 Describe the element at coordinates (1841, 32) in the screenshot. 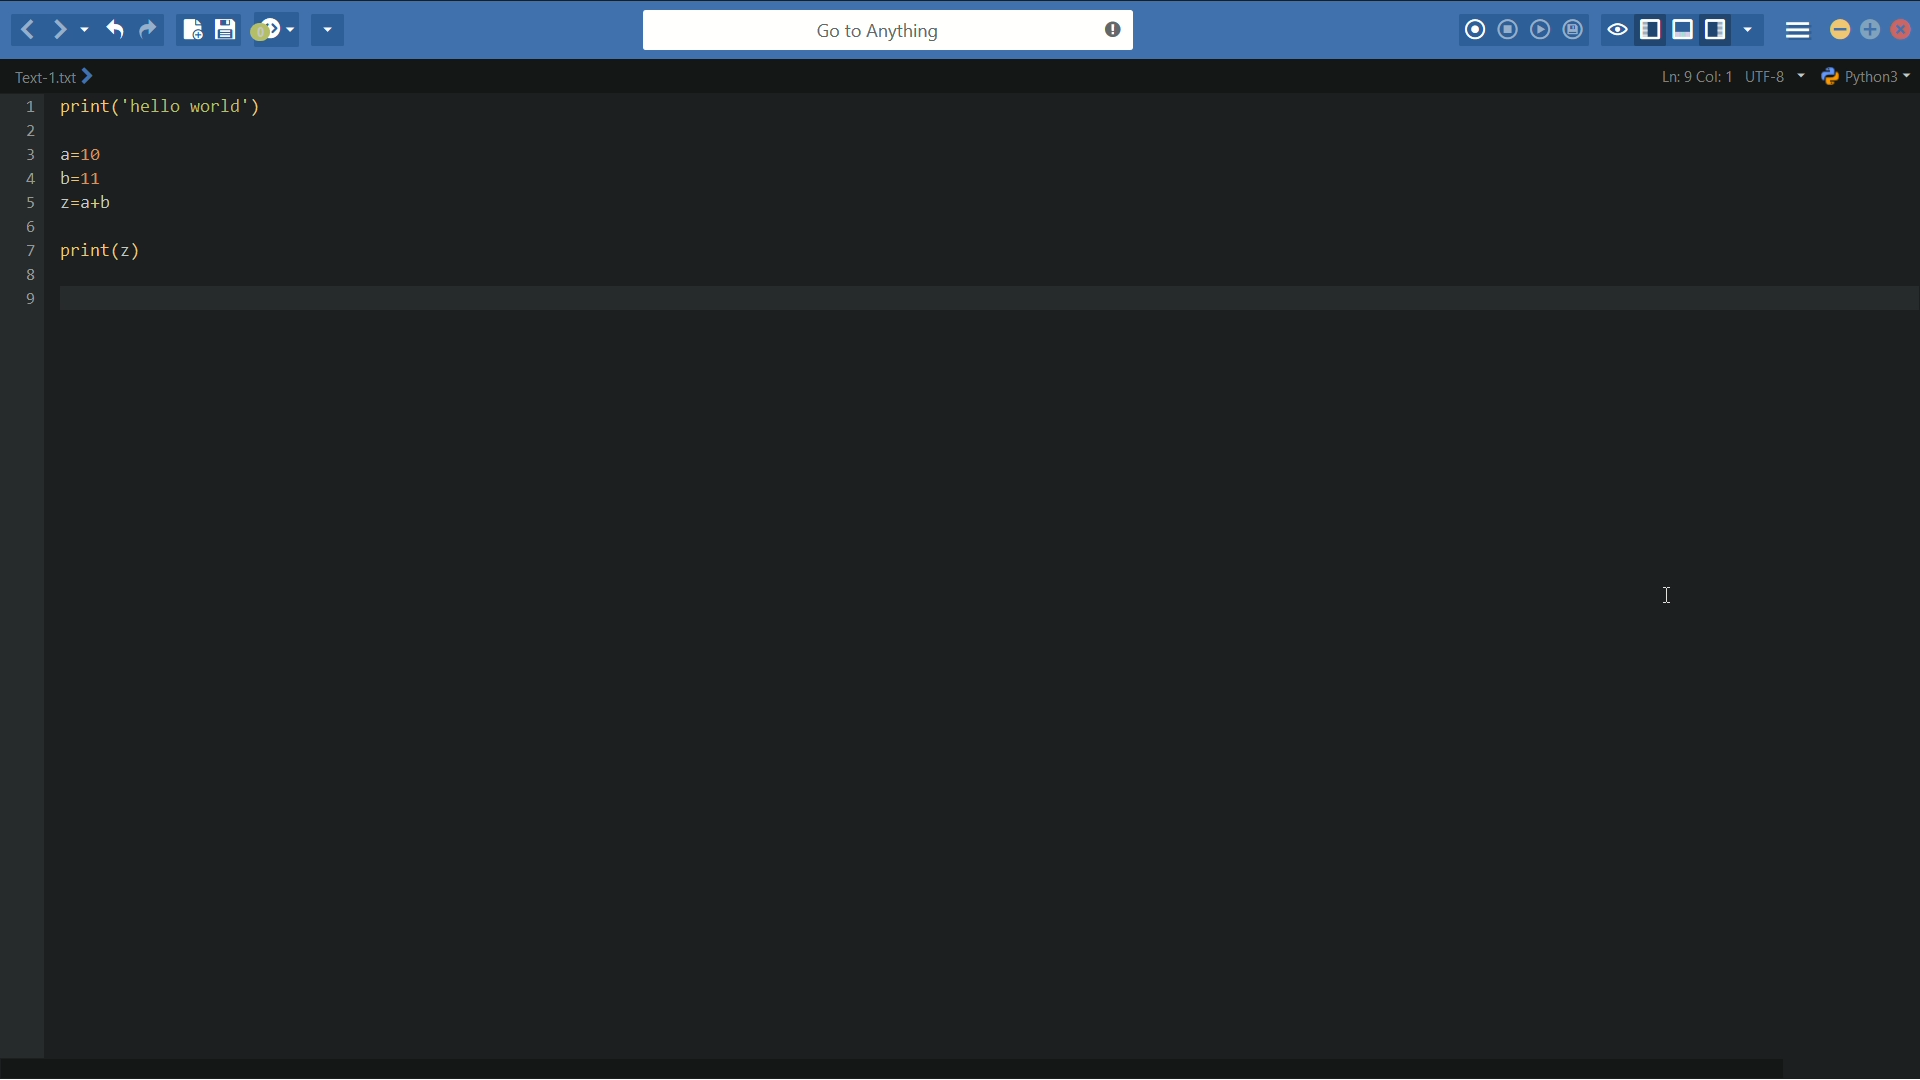

I see `minimize` at that location.